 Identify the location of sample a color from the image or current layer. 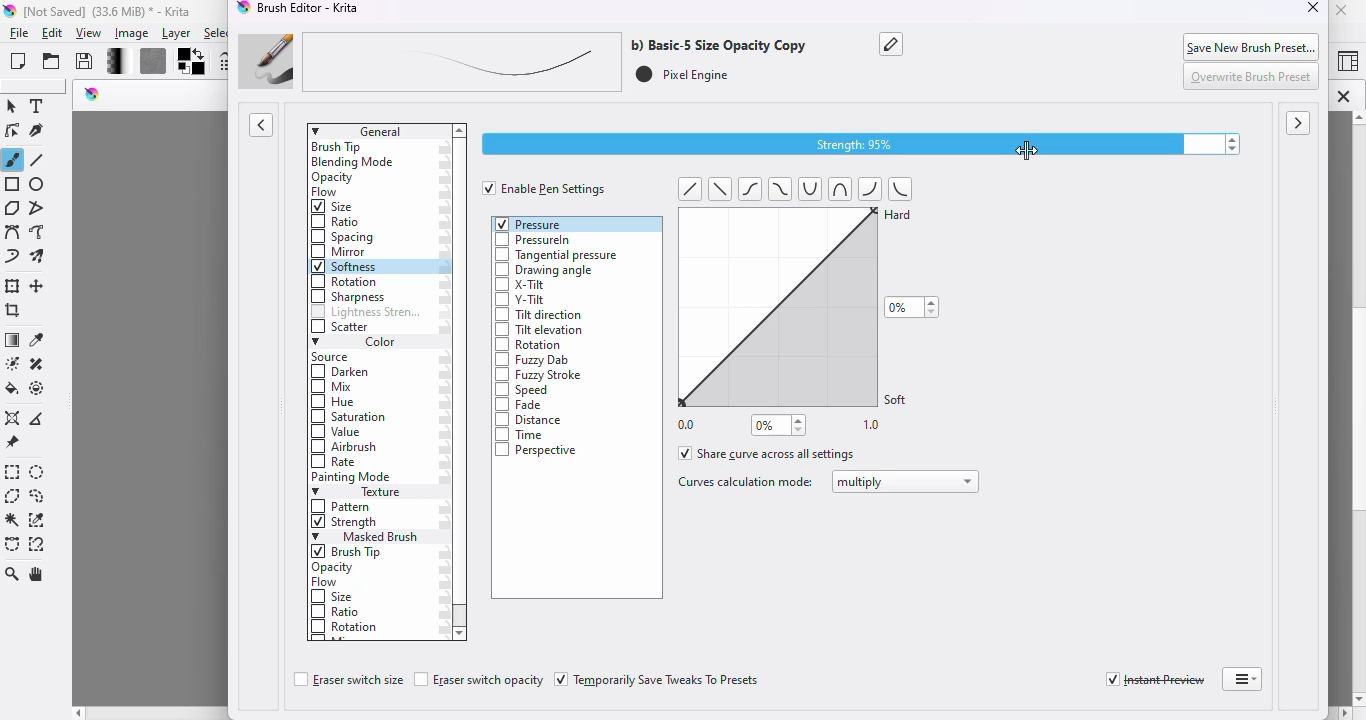
(37, 339).